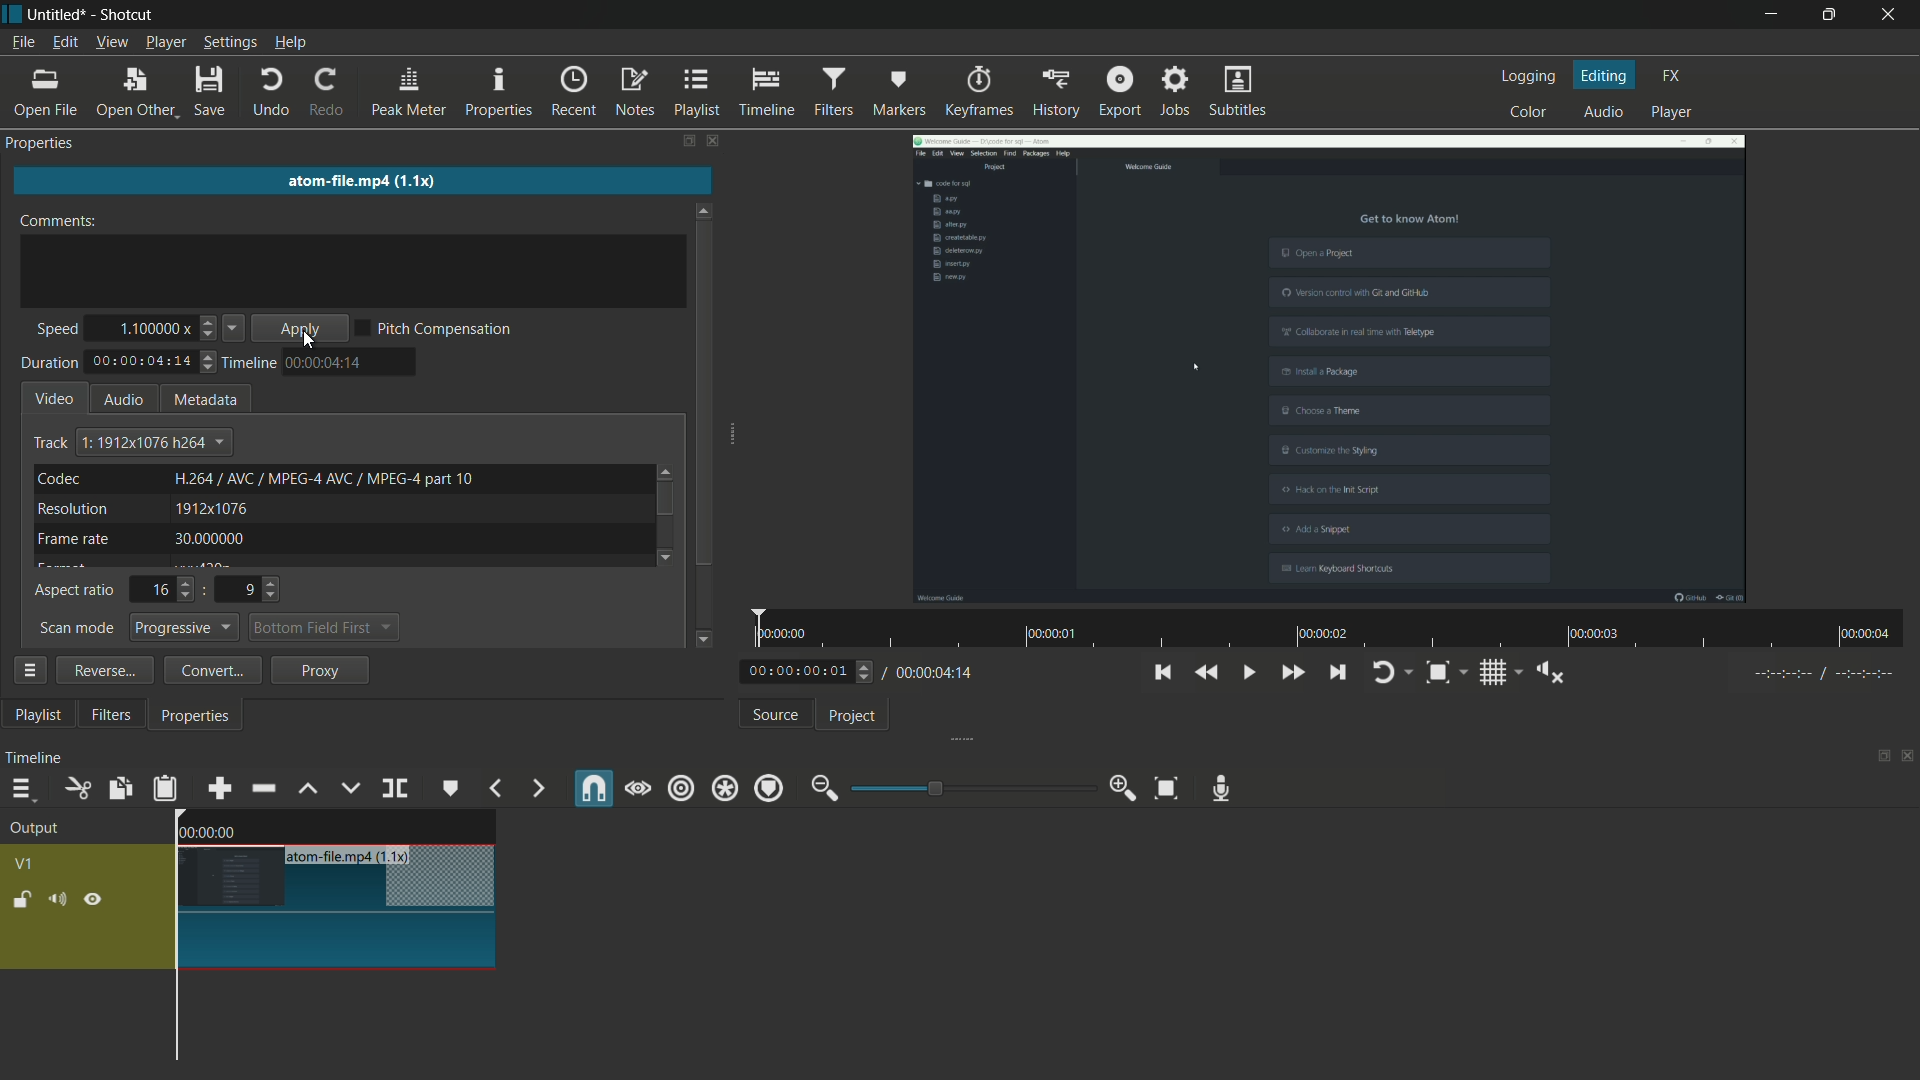 The width and height of the screenshot is (1920, 1080). I want to click on toggle zoom, so click(1437, 672).